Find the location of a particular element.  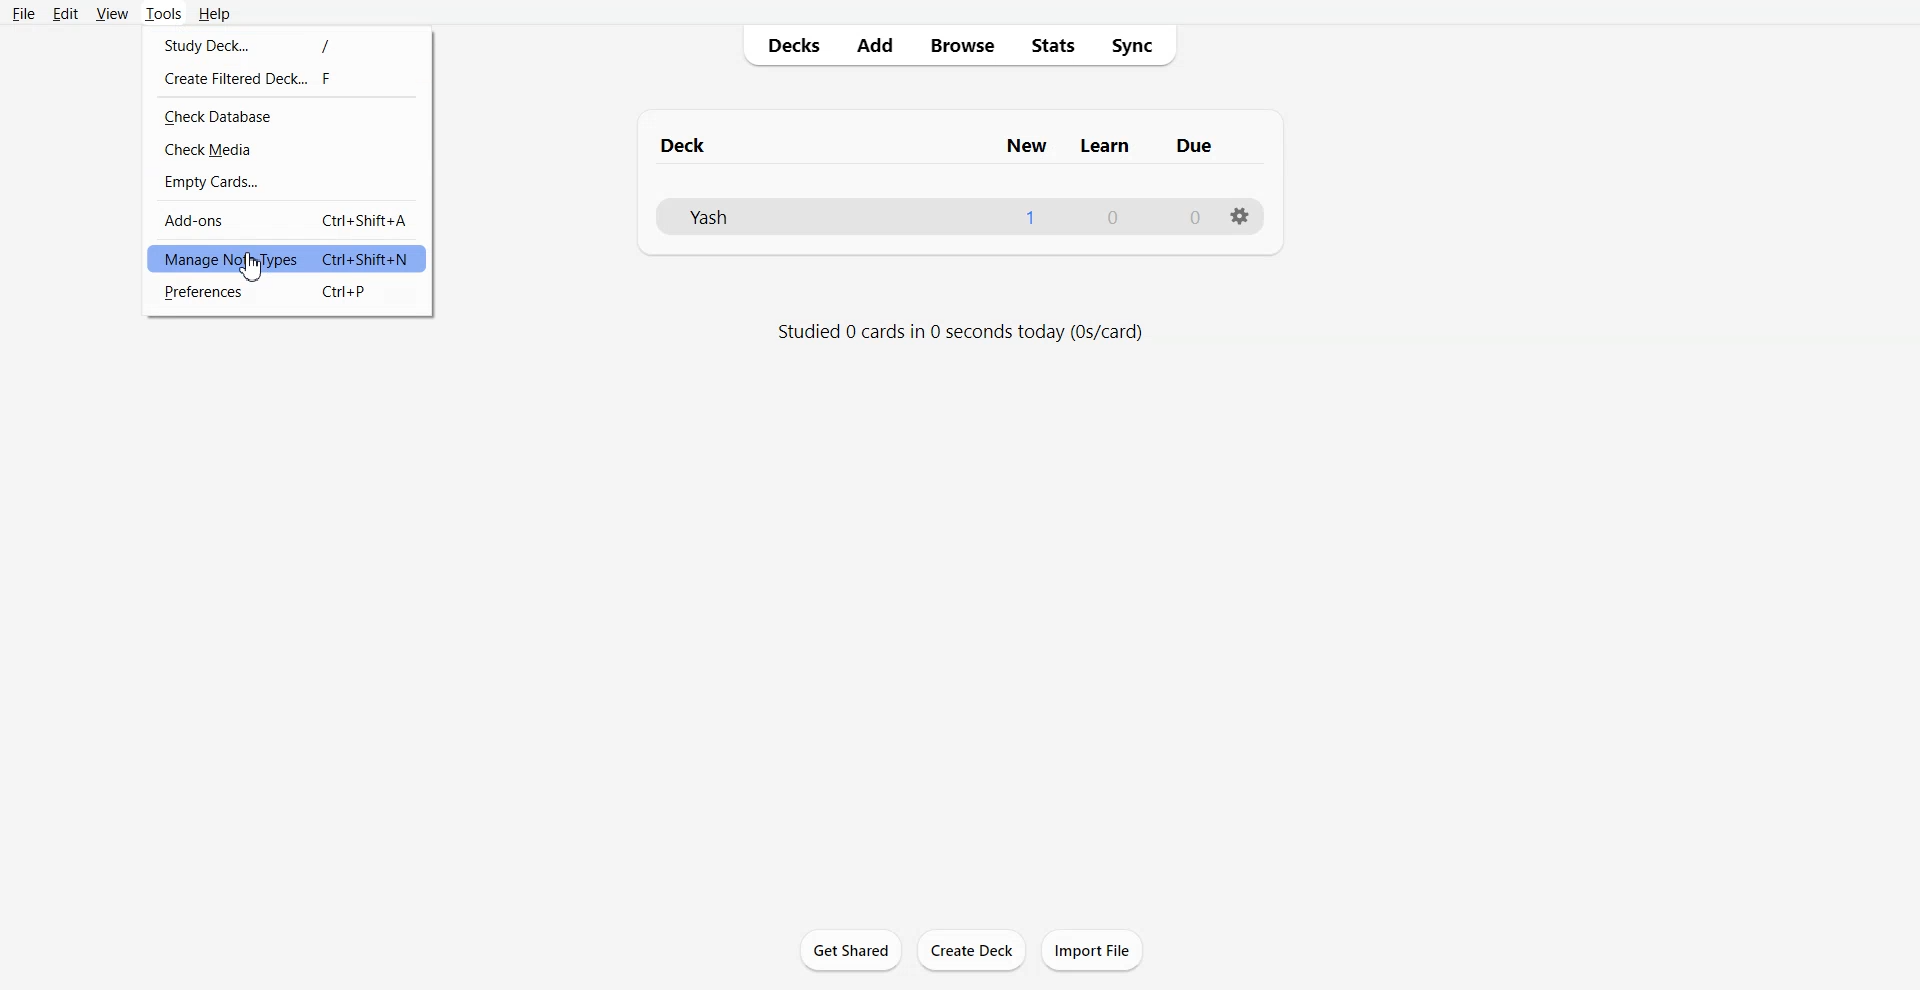

View is located at coordinates (112, 13).